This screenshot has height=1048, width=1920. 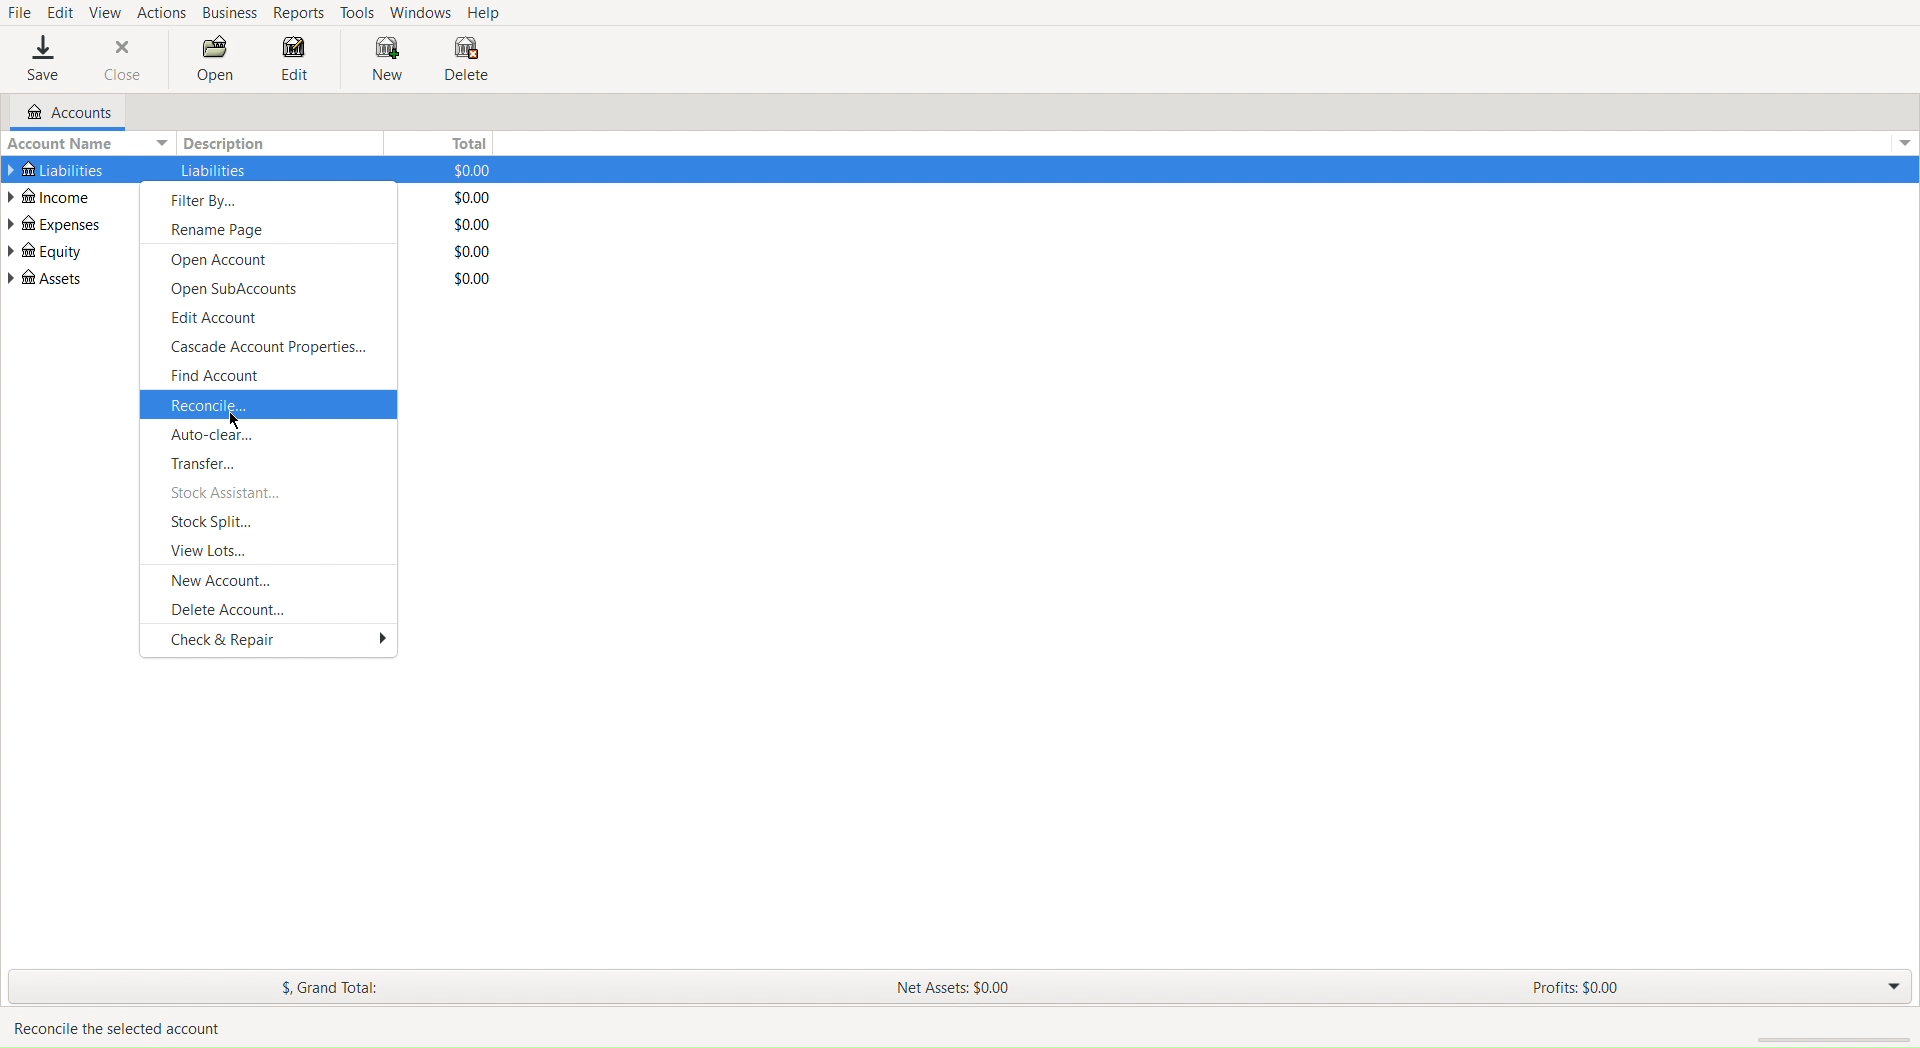 What do you see at coordinates (474, 195) in the screenshot?
I see `Total` at bounding box center [474, 195].